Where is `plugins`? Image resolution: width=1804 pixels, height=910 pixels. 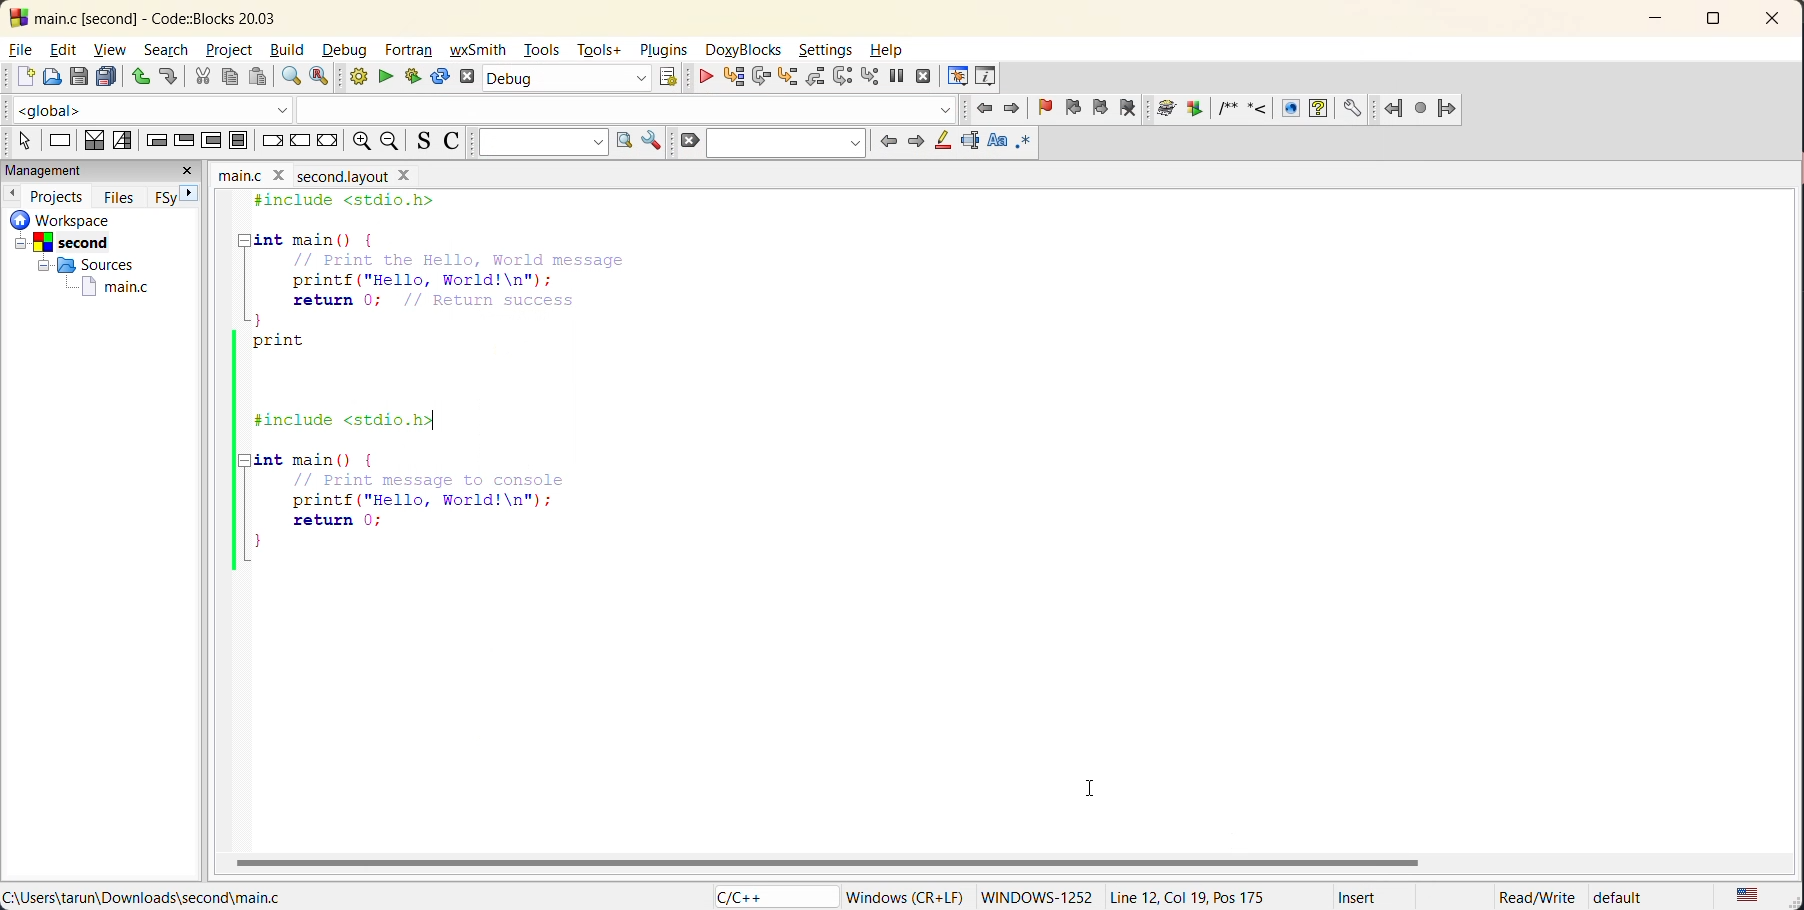 plugins is located at coordinates (661, 49).